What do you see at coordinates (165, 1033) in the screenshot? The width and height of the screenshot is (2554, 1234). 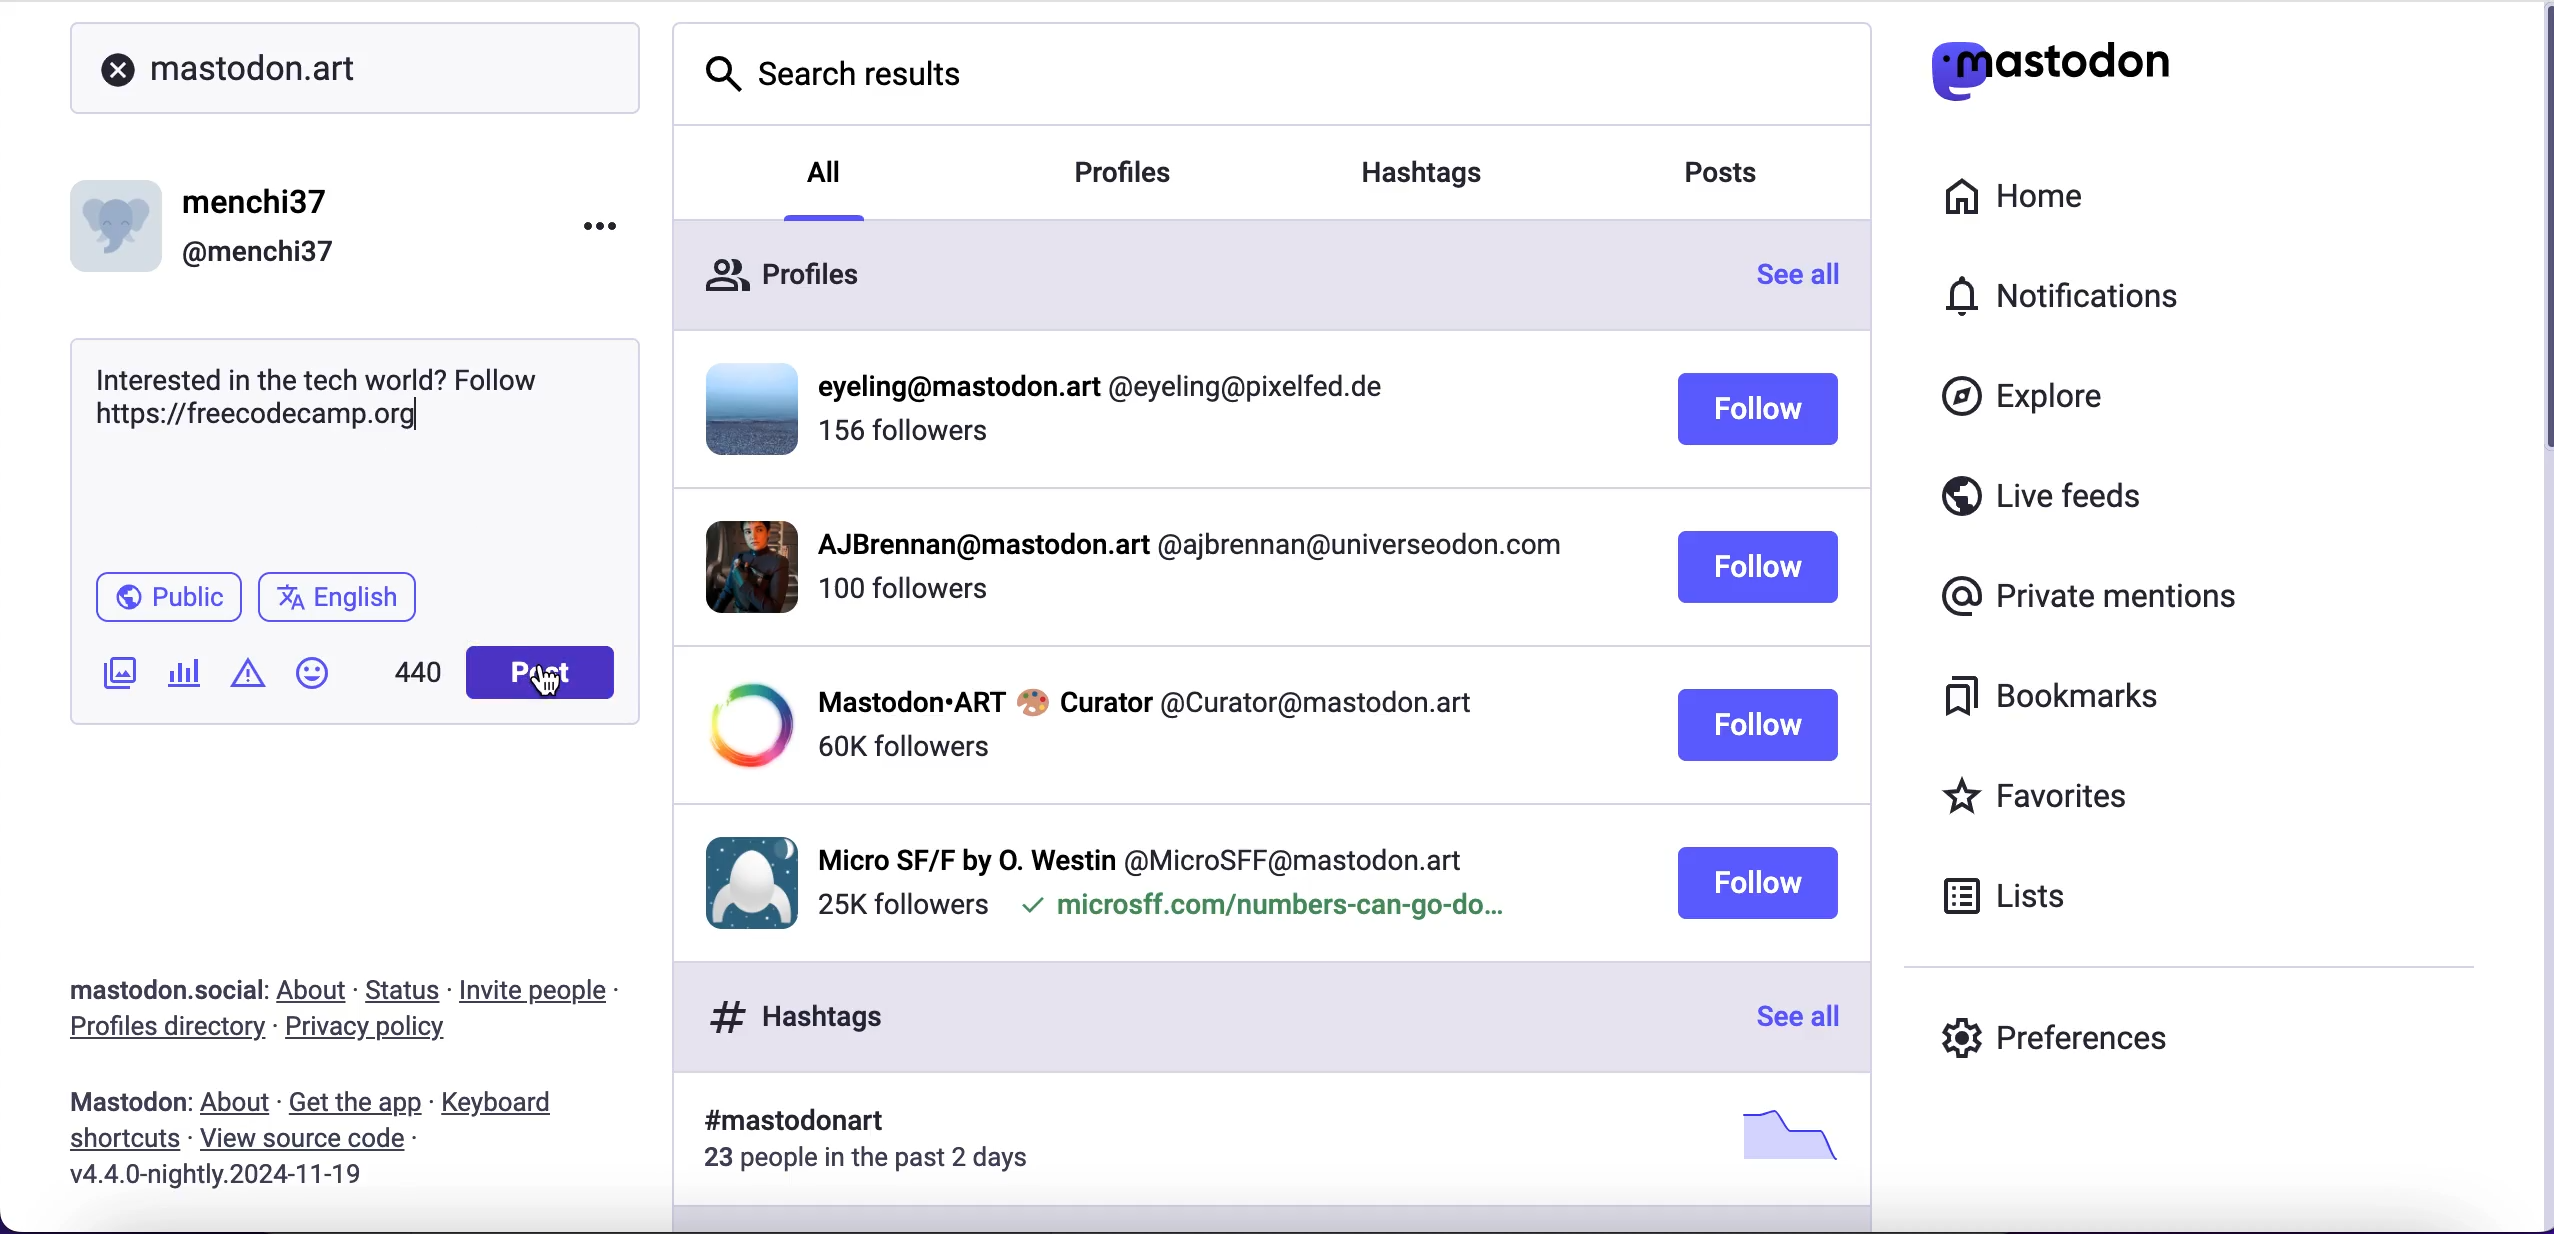 I see `profiles directory` at bounding box center [165, 1033].